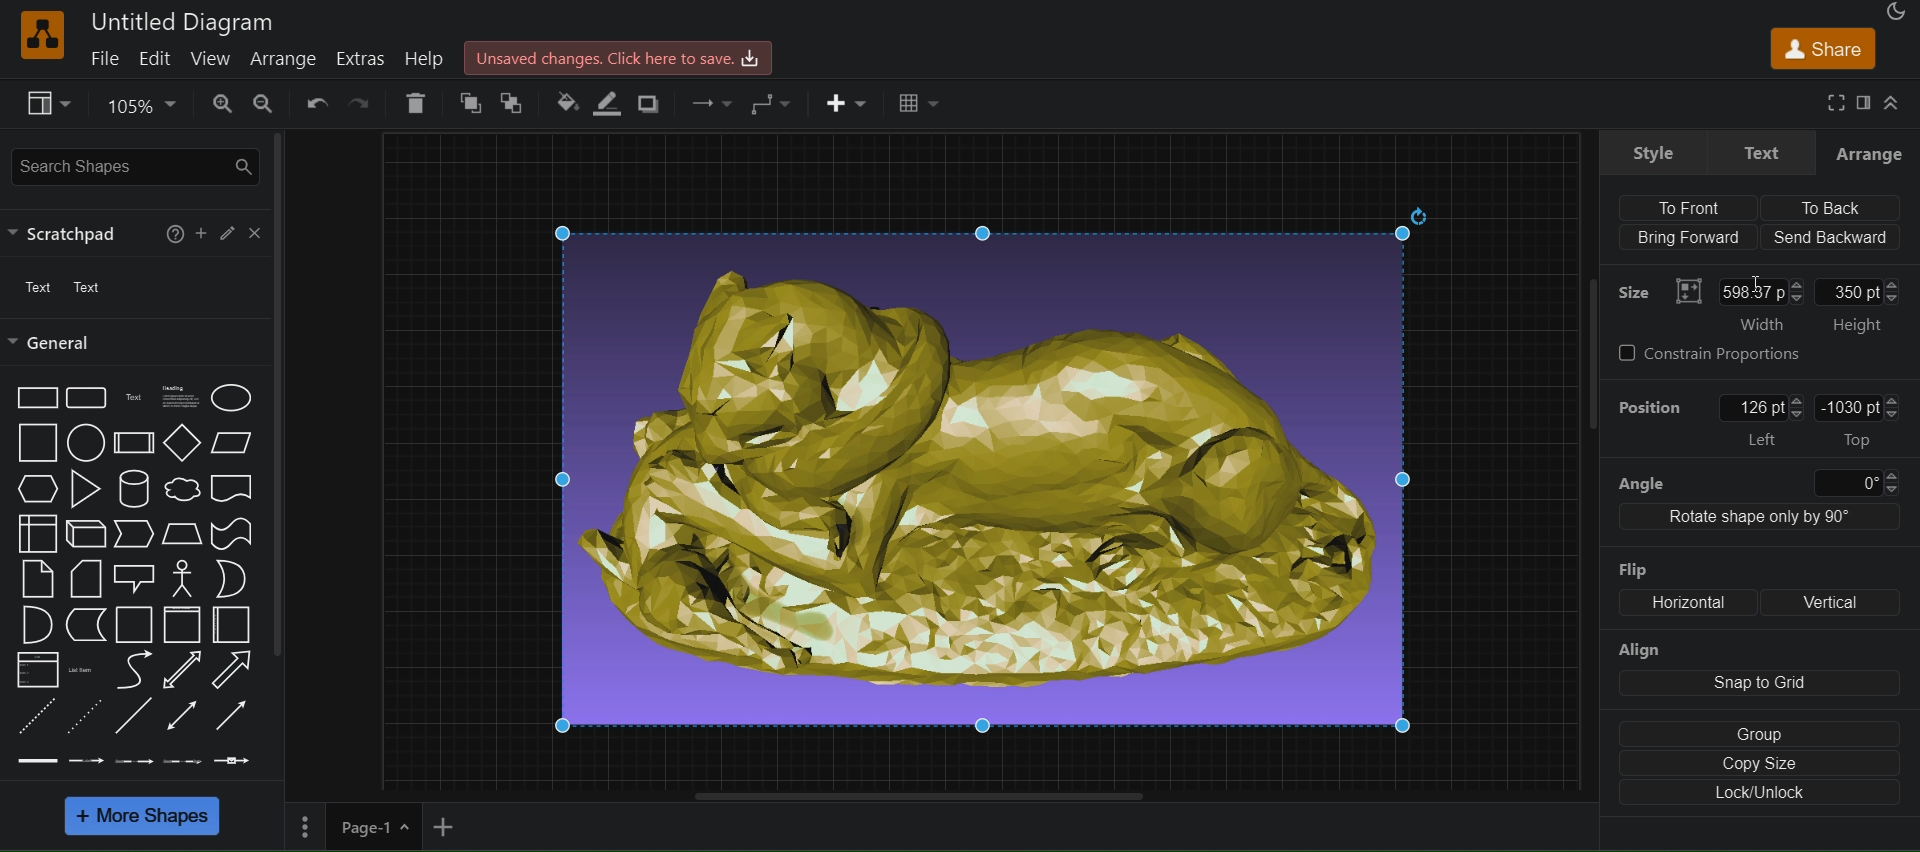 The width and height of the screenshot is (1920, 852). I want to click on zoom in, so click(217, 104).